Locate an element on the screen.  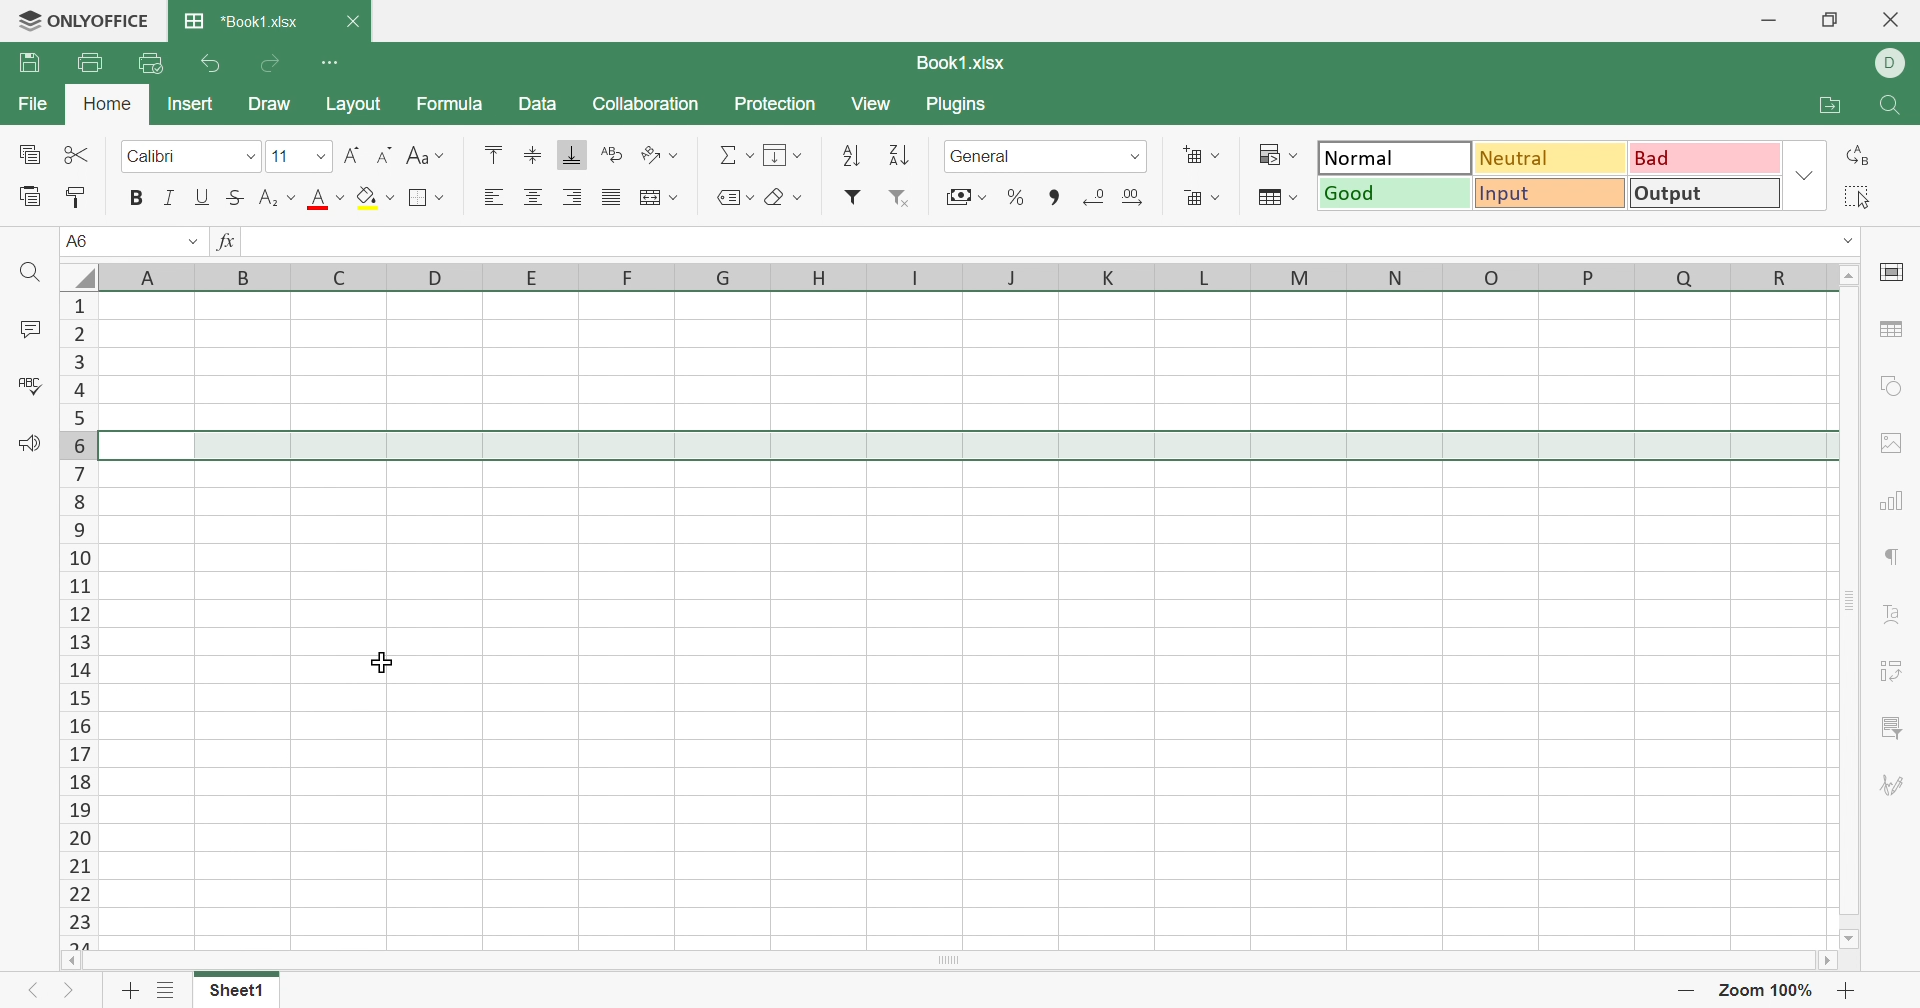
Borders is located at coordinates (425, 197).